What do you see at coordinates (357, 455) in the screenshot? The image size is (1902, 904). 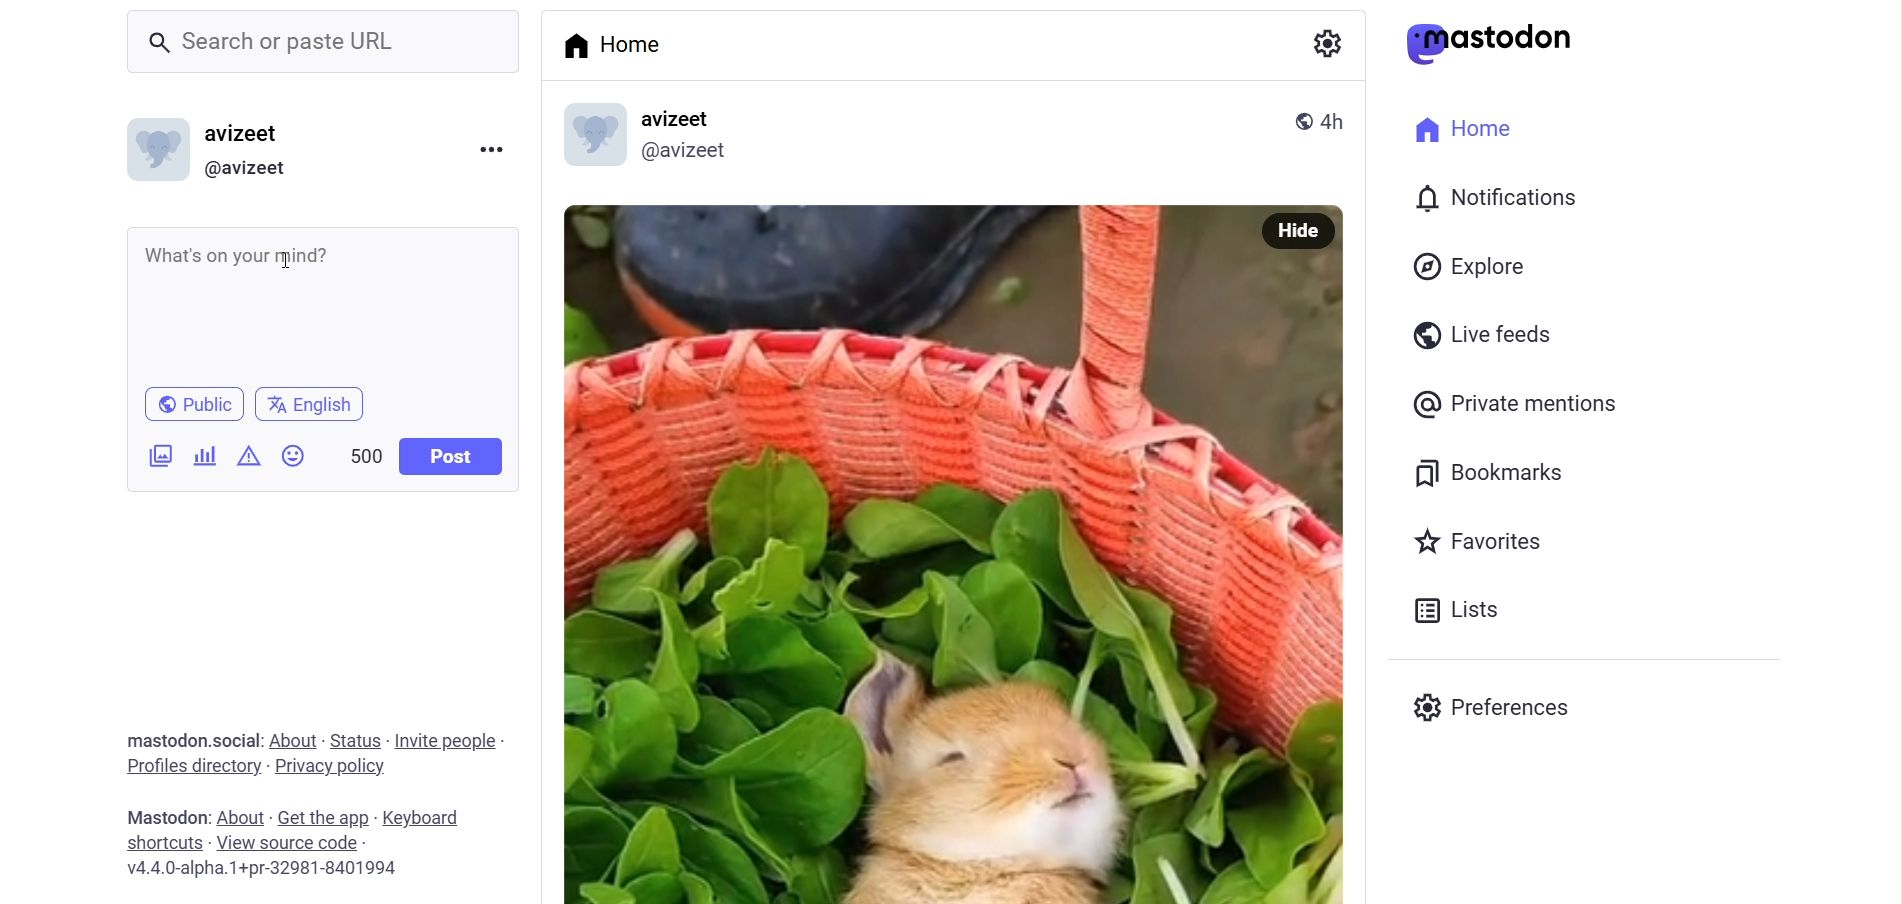 I see `500` at bounding box center [357, 455].